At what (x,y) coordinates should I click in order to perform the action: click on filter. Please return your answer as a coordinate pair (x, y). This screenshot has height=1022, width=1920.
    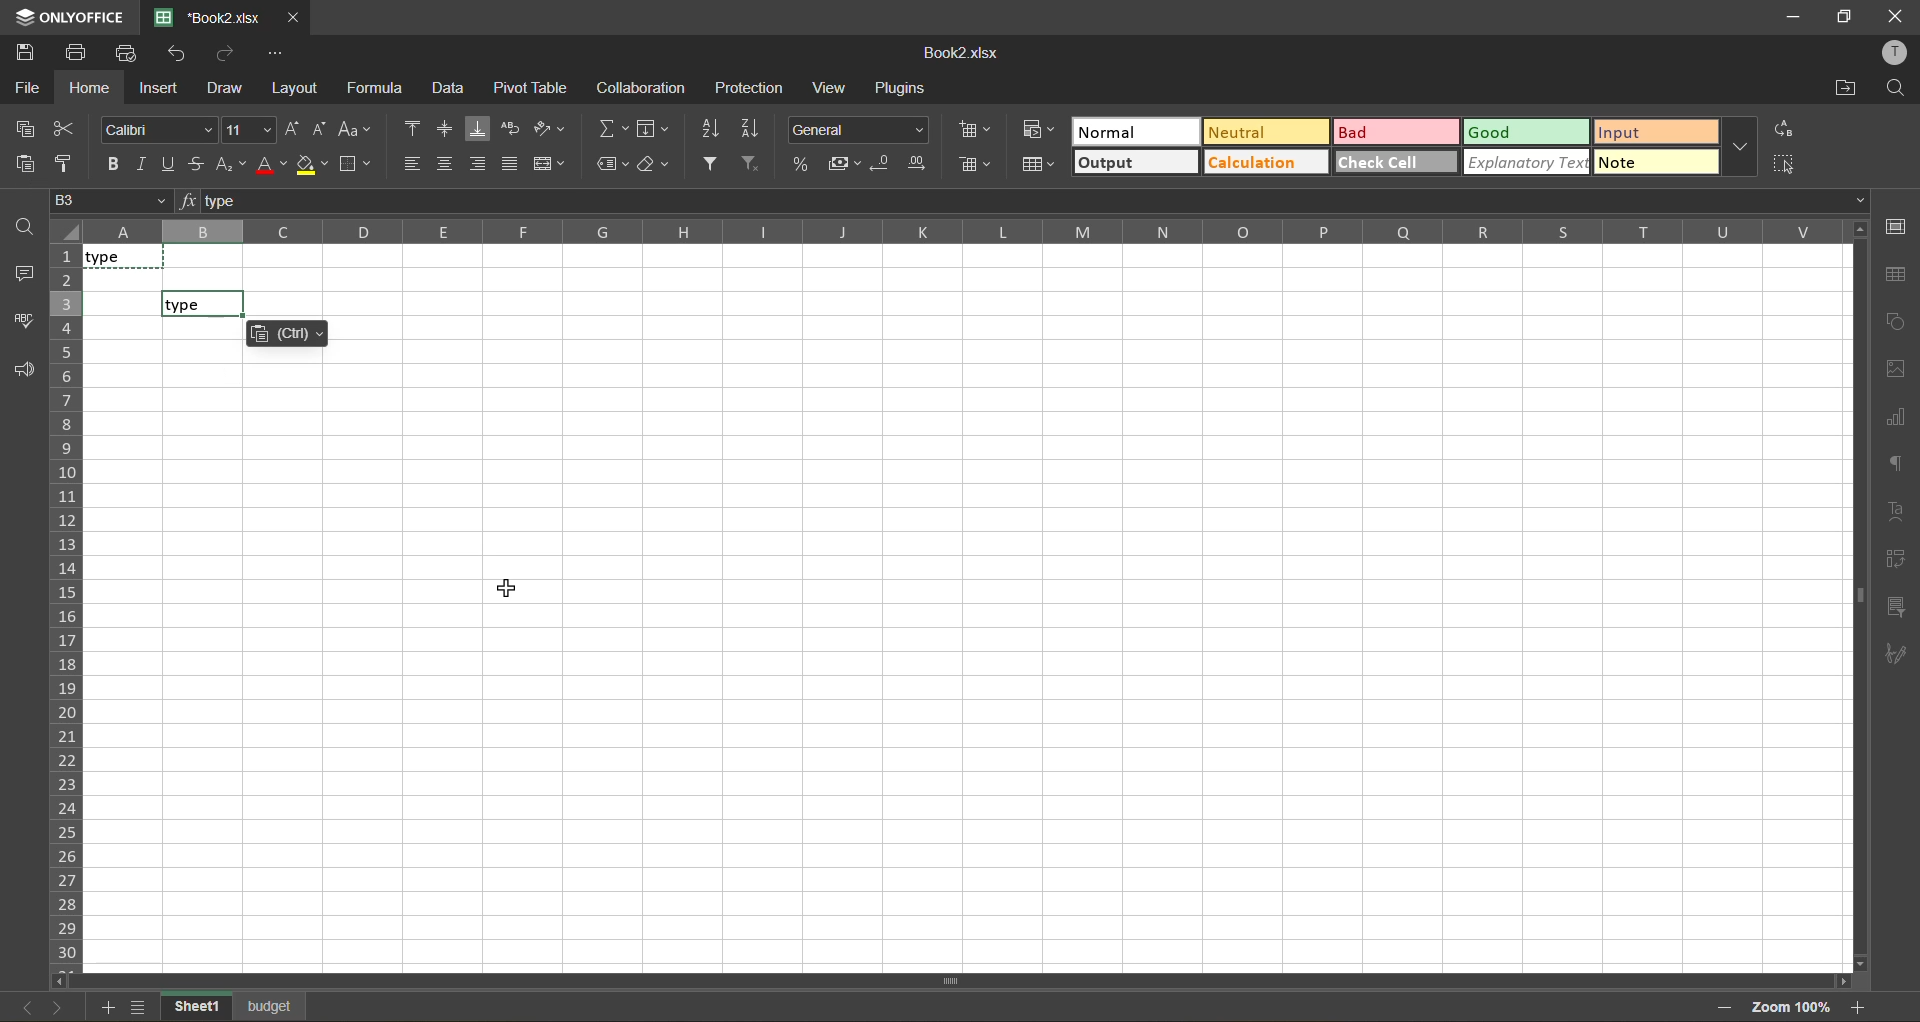
    Looking at the image, I should click on (710, 166).